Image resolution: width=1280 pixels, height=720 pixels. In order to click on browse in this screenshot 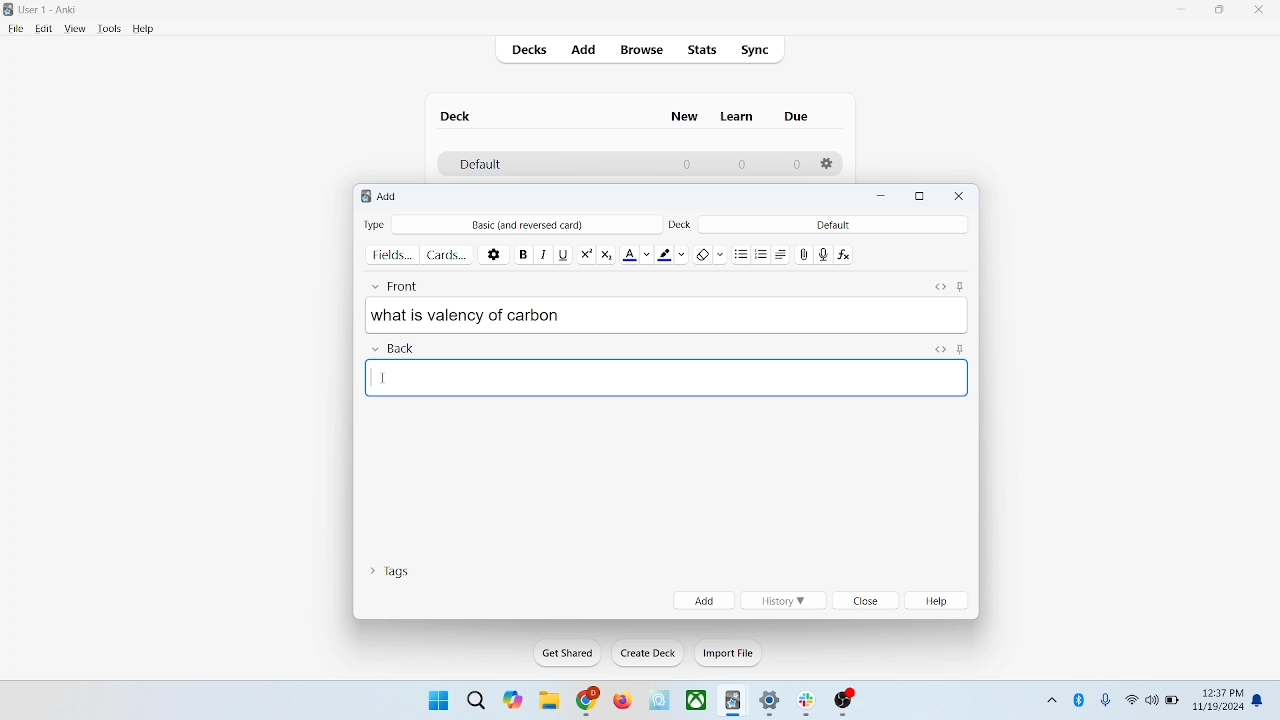, I will do `click(640, 49)`.